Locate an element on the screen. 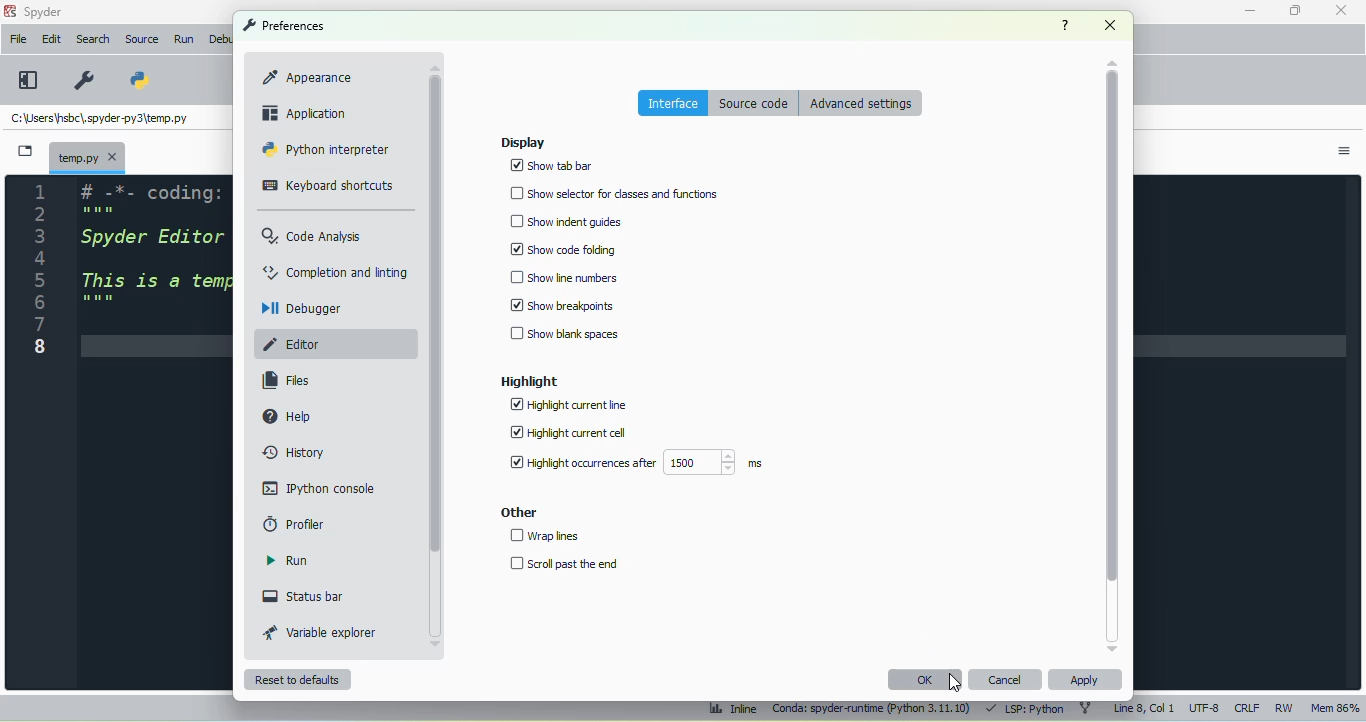  close is located at coordinates (1110, 25).